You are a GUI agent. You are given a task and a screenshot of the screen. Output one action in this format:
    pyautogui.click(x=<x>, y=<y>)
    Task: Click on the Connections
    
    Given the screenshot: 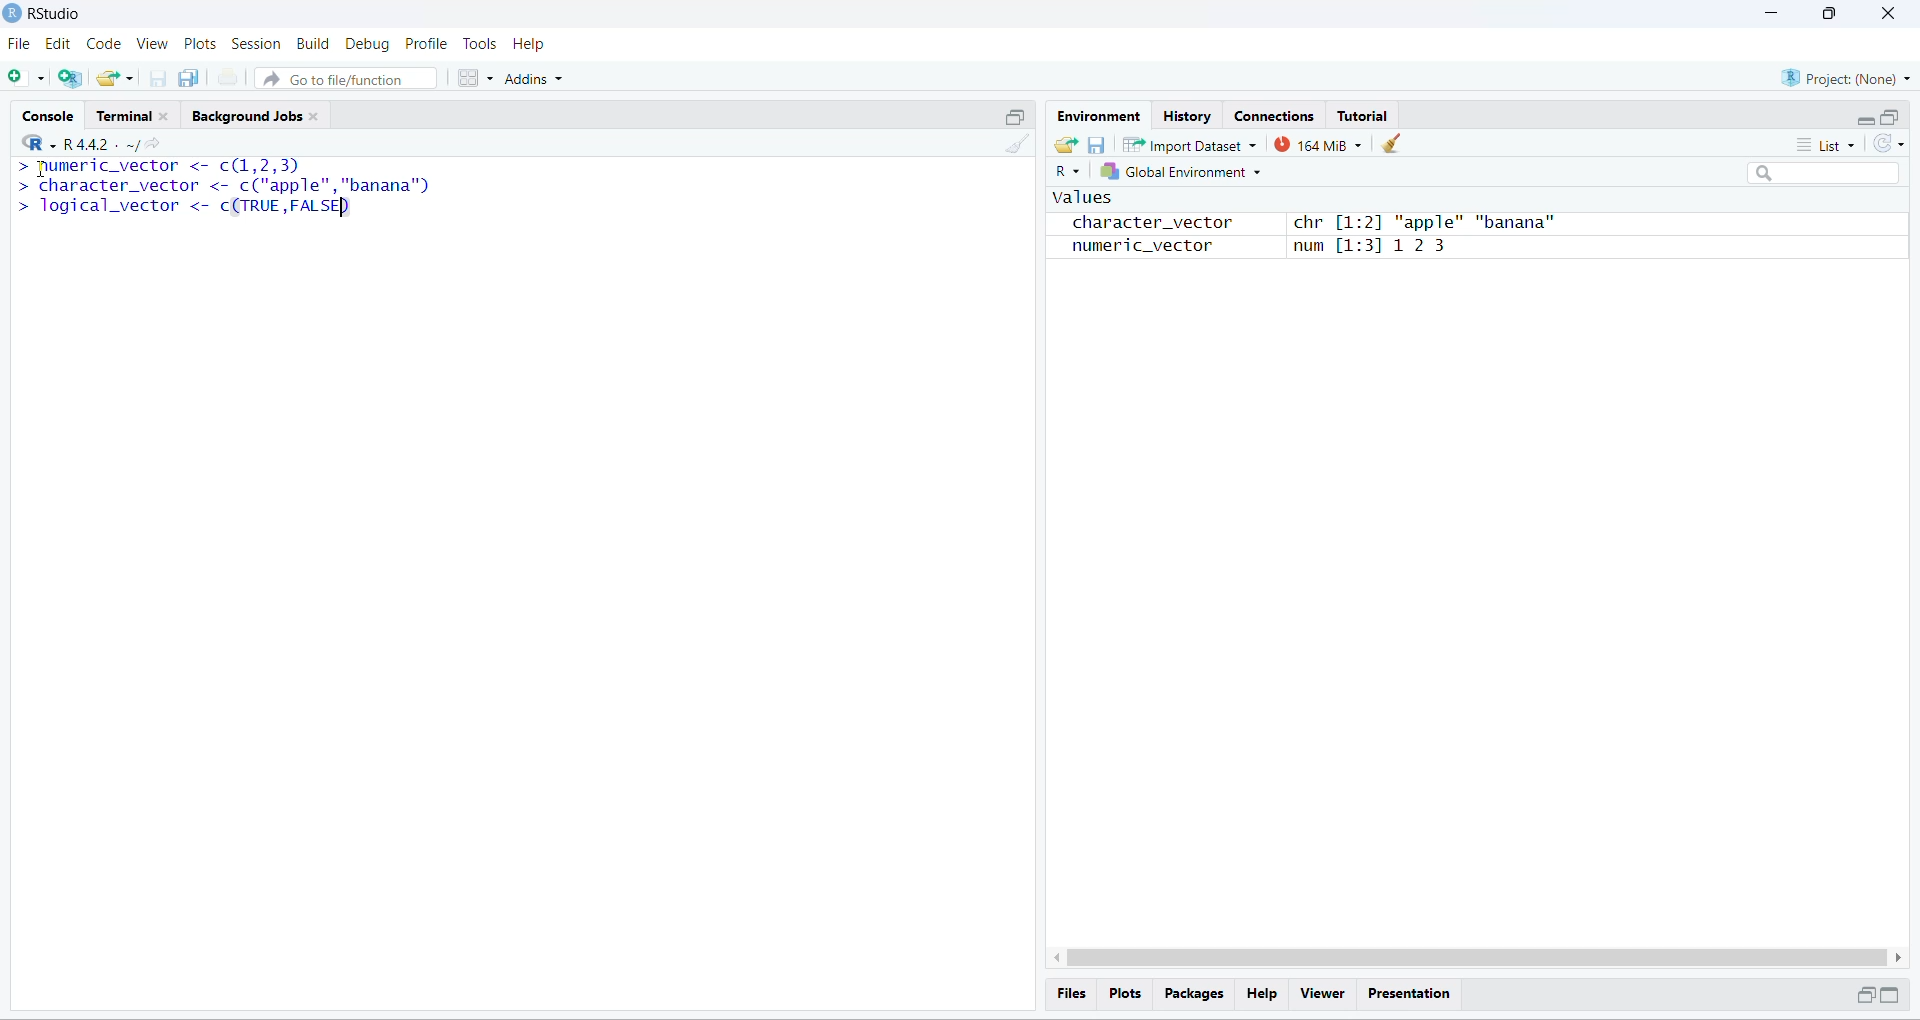 What is the action you would take?
    pyautogui.click(x=1273, y=114)
    